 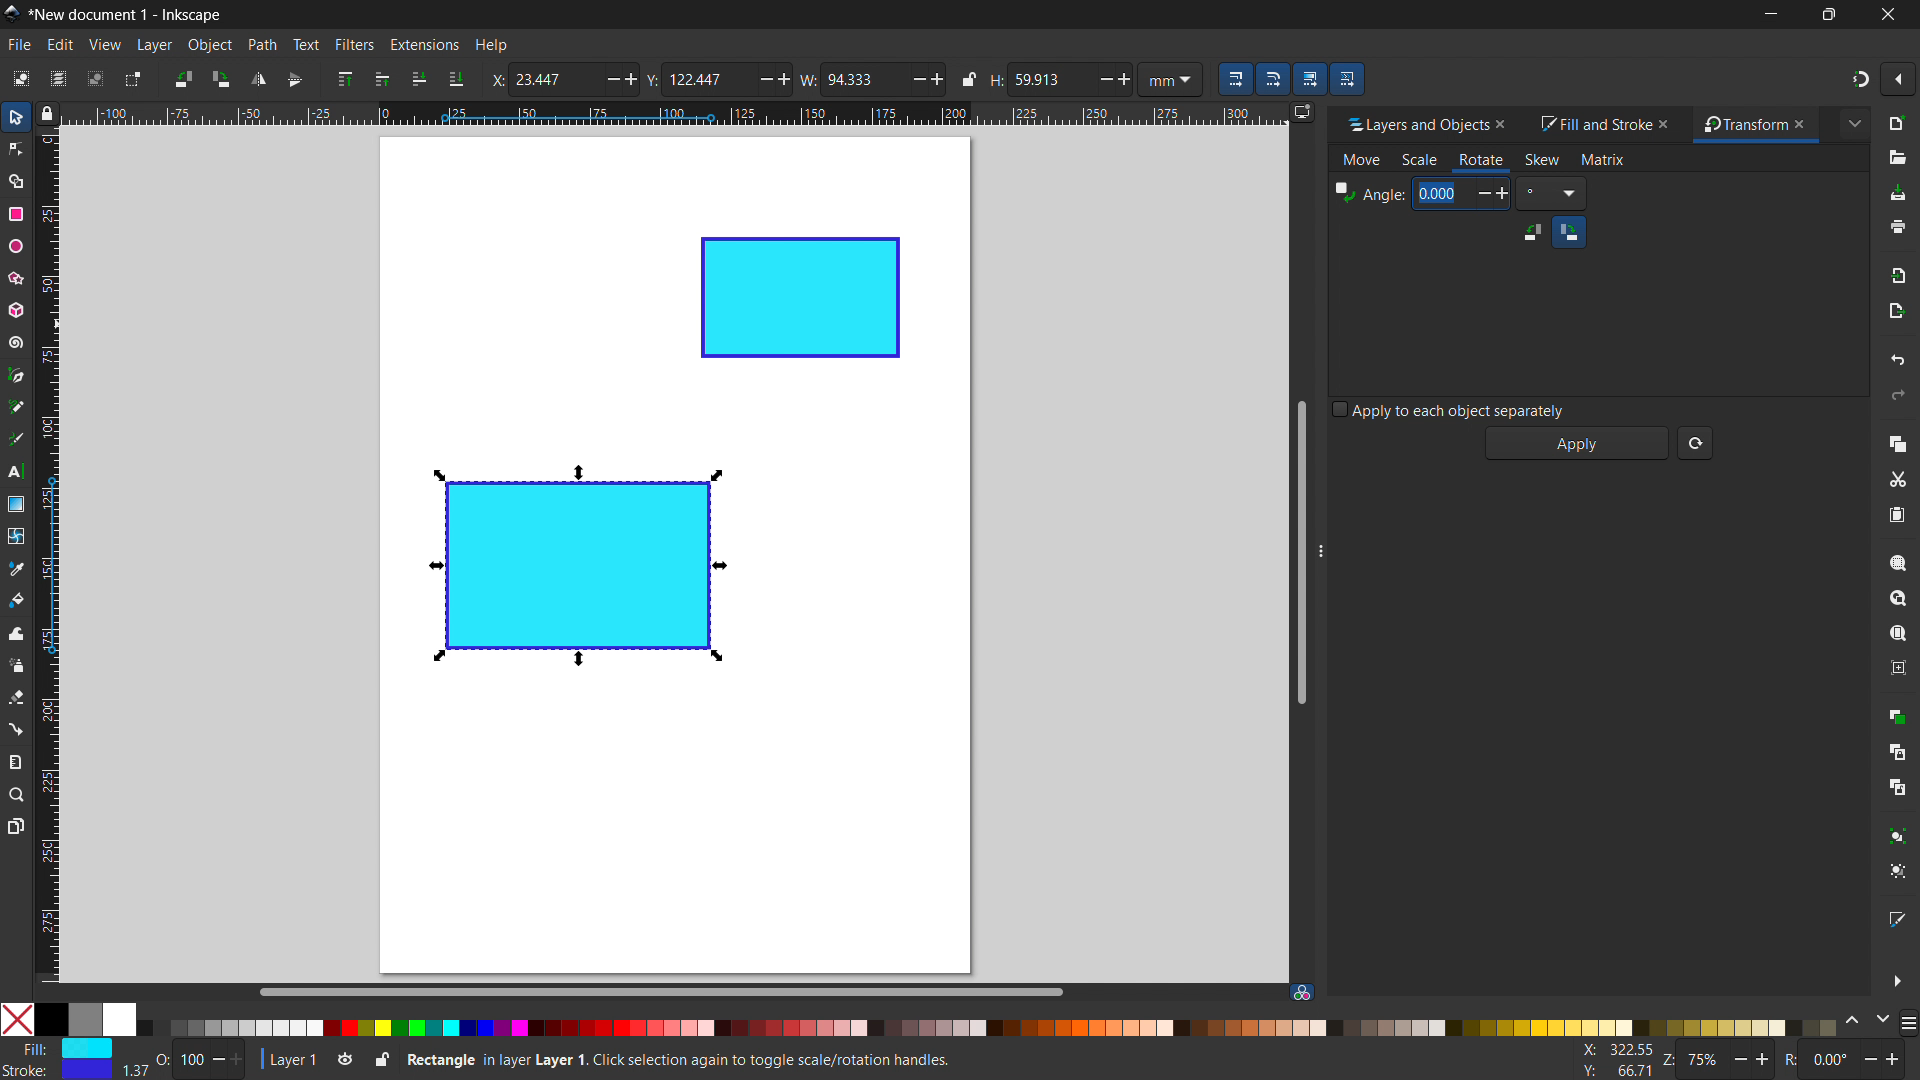 I want to click on pen tool, so click(x=17, y=374).